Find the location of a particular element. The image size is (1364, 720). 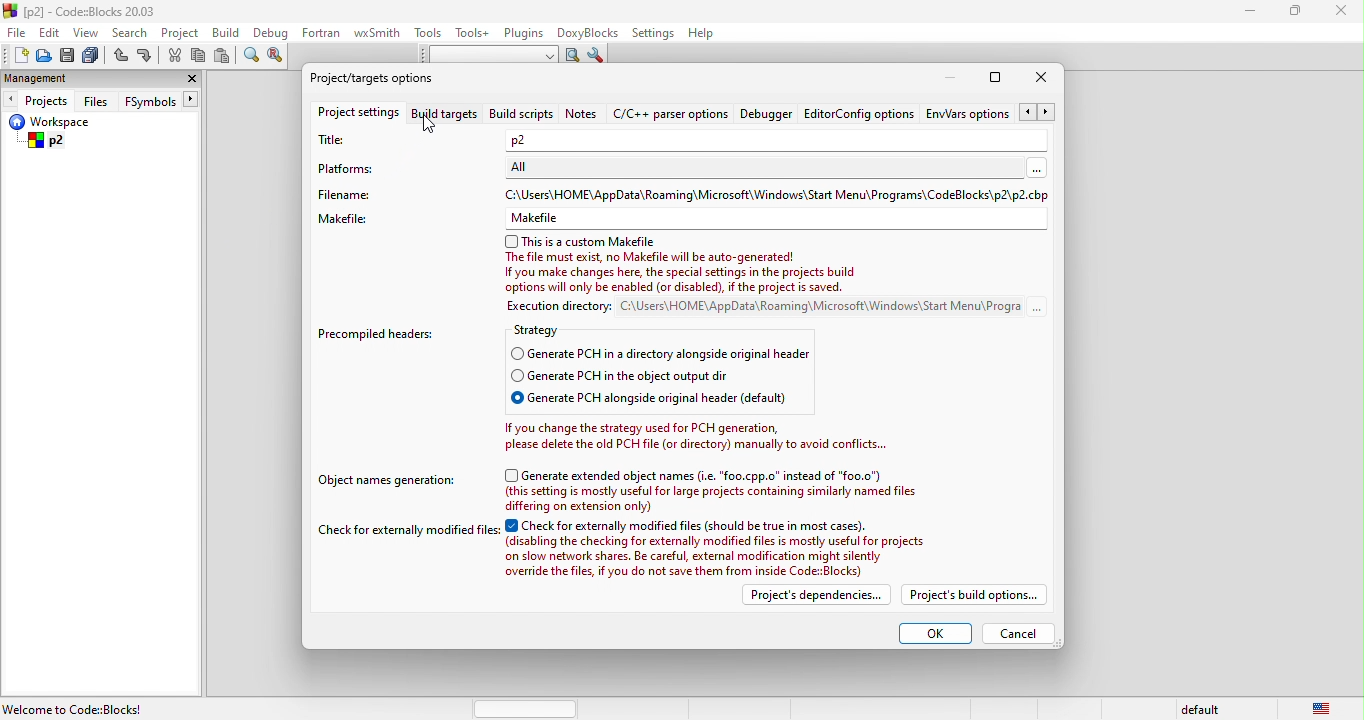

fortran is located at coordinates (323, 32).